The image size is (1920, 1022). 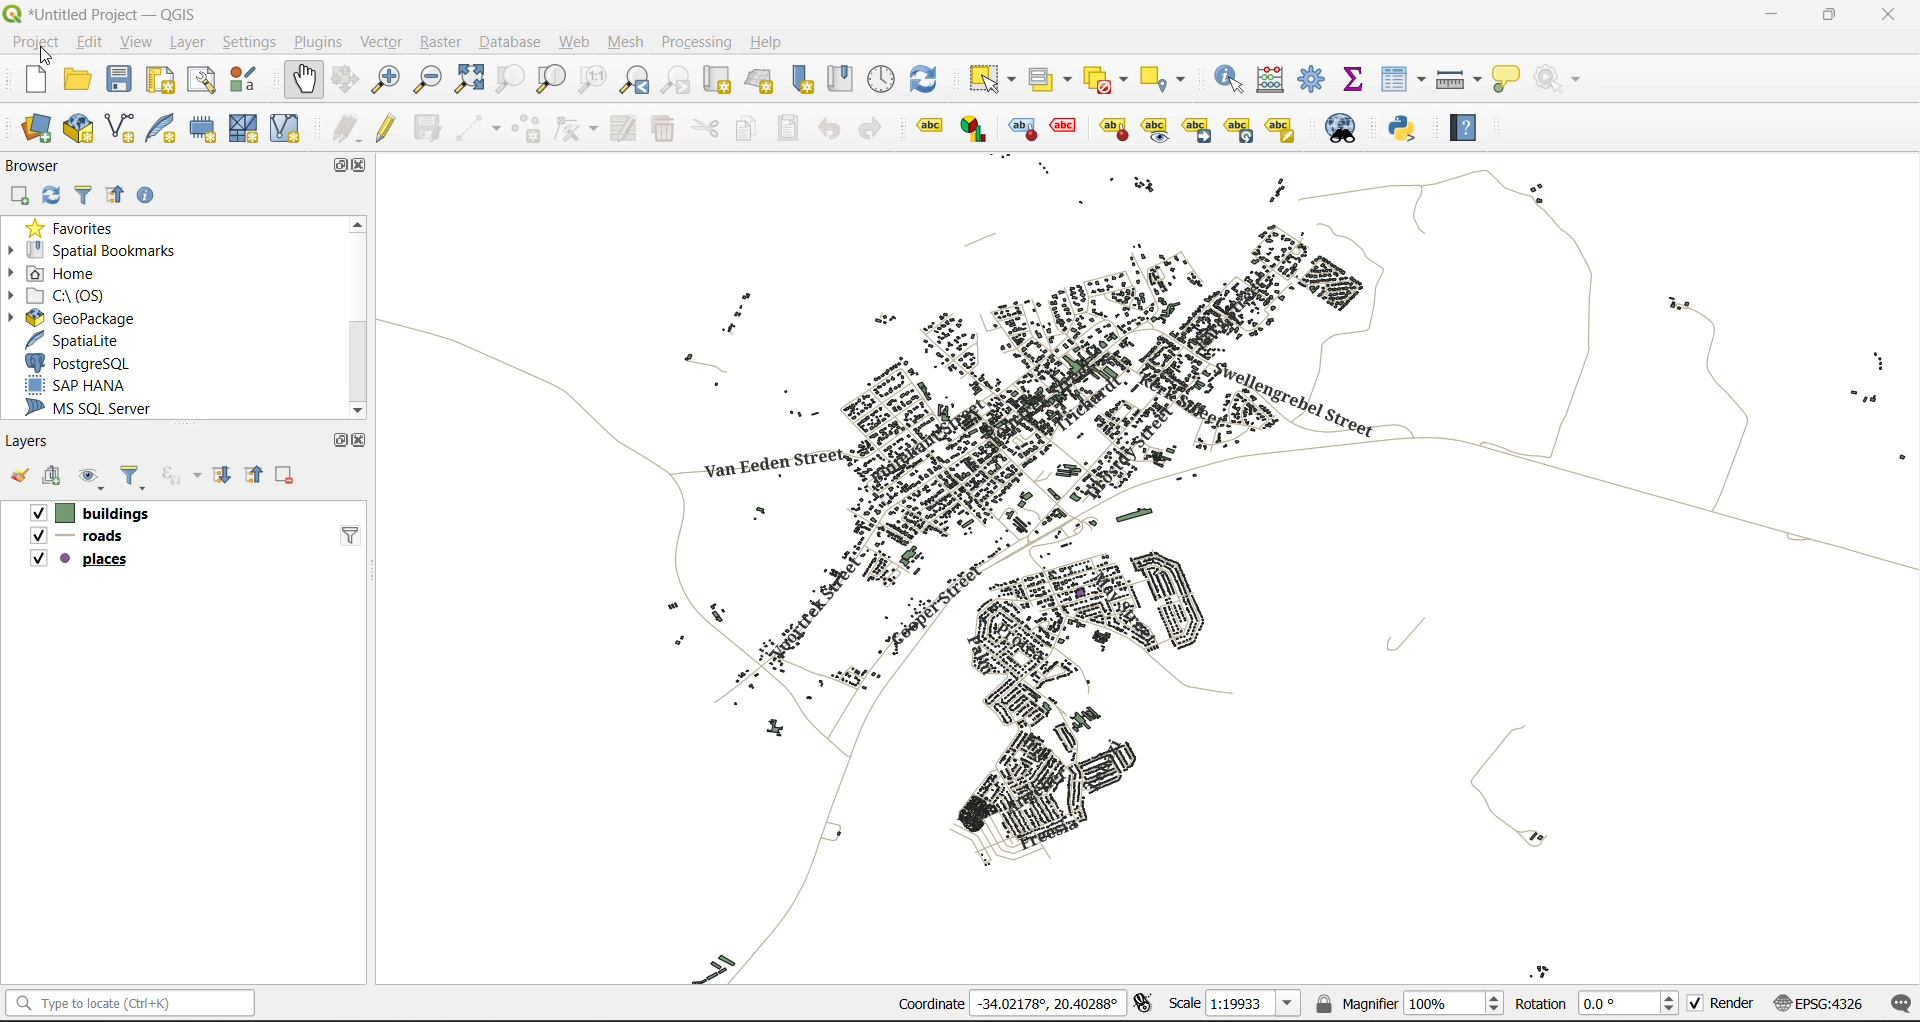 What do you see at coordinates (638, 80) in the screenshot?
I see `zoom last` at bounding box center [638, 80].